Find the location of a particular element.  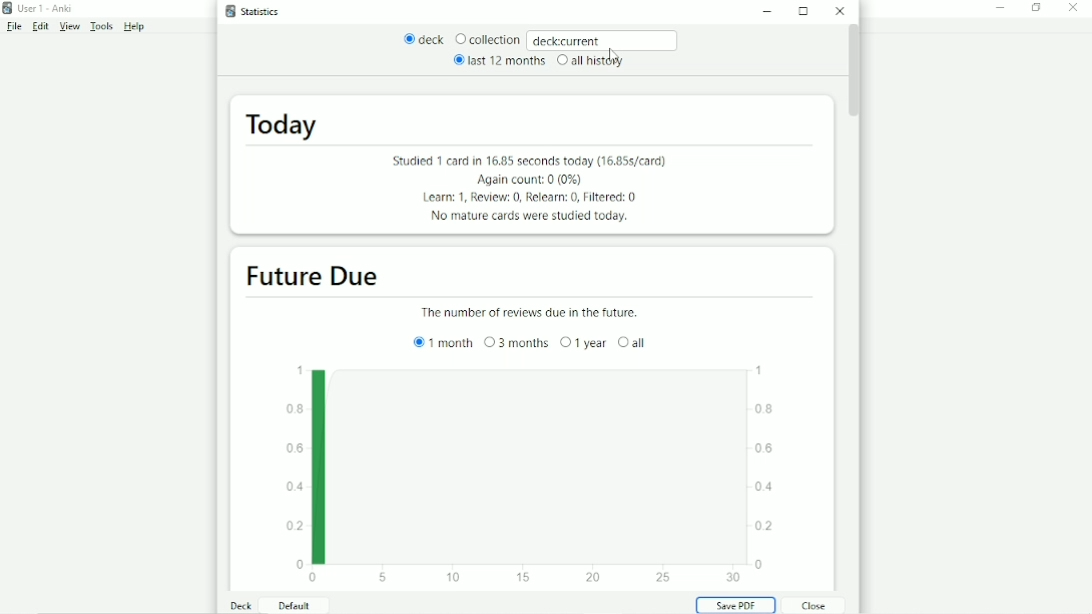

Close is located at coordinates (1073, 8).